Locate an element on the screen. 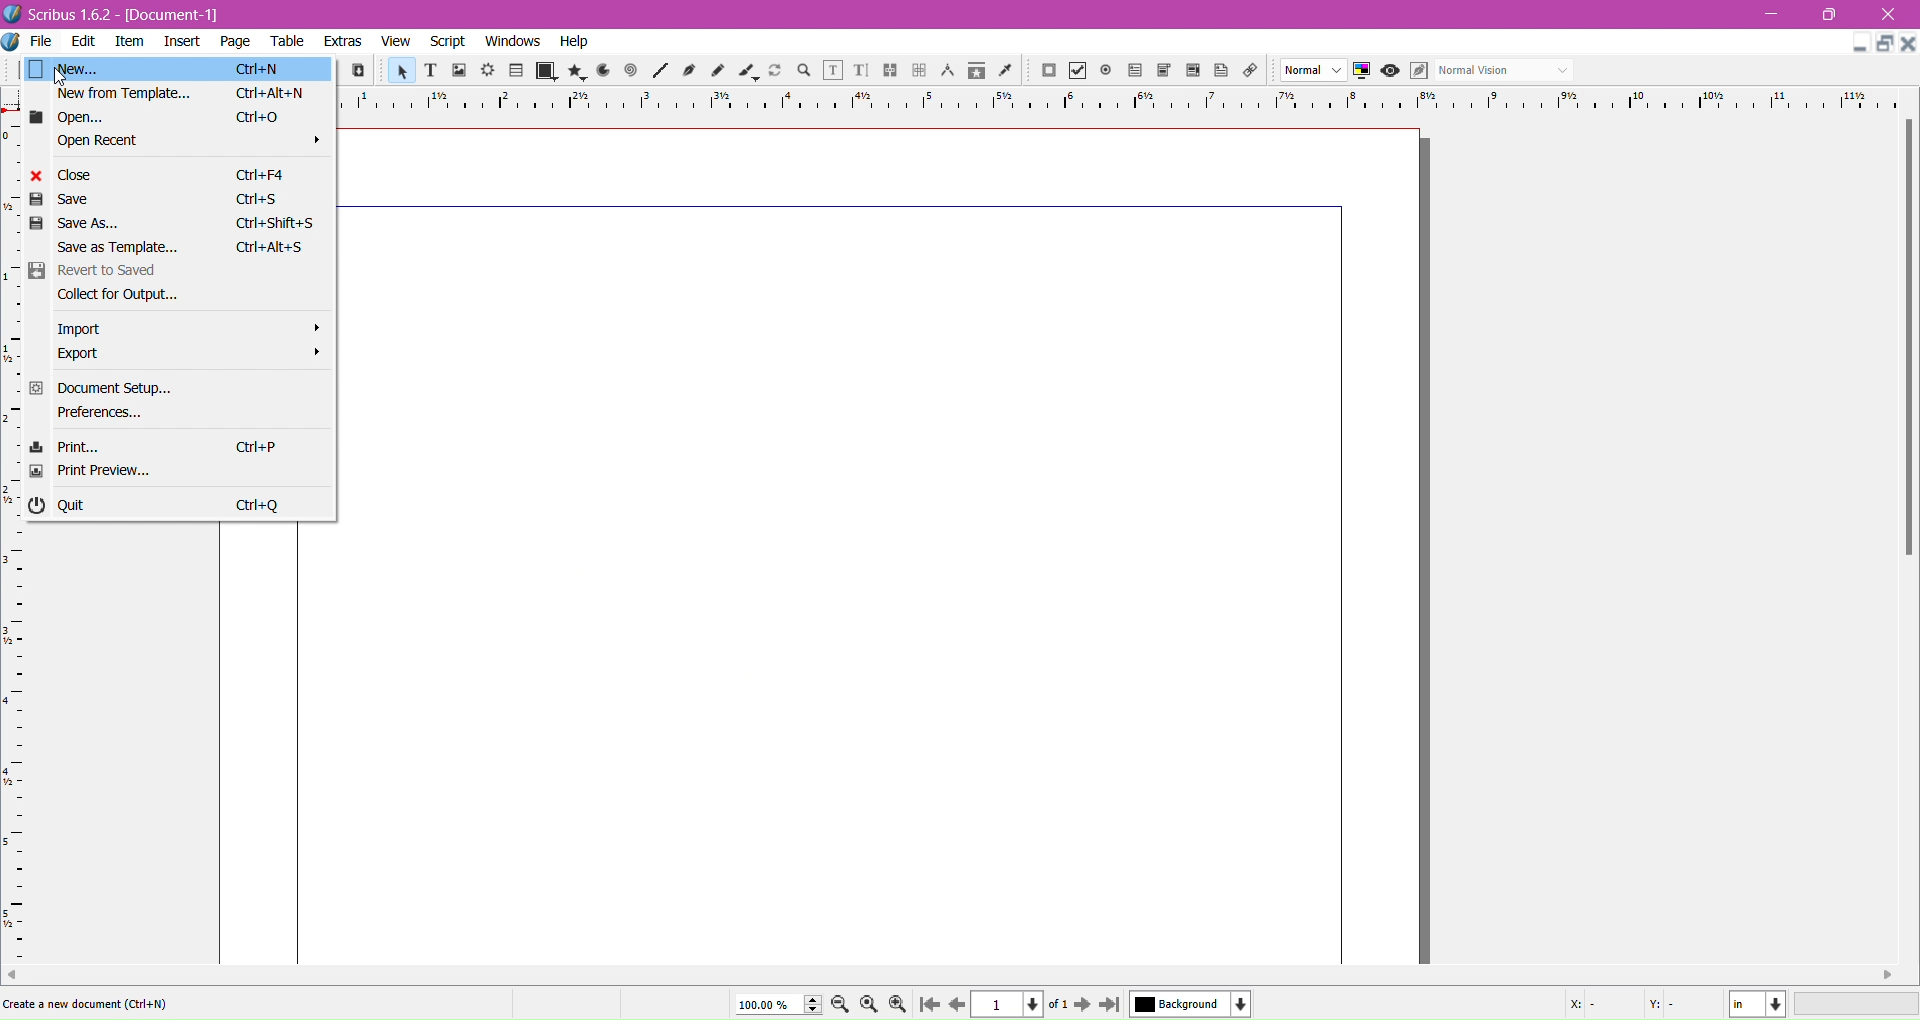 This screenshot has height=1020, width=1920. Quit is located at coordinates (177, 501).